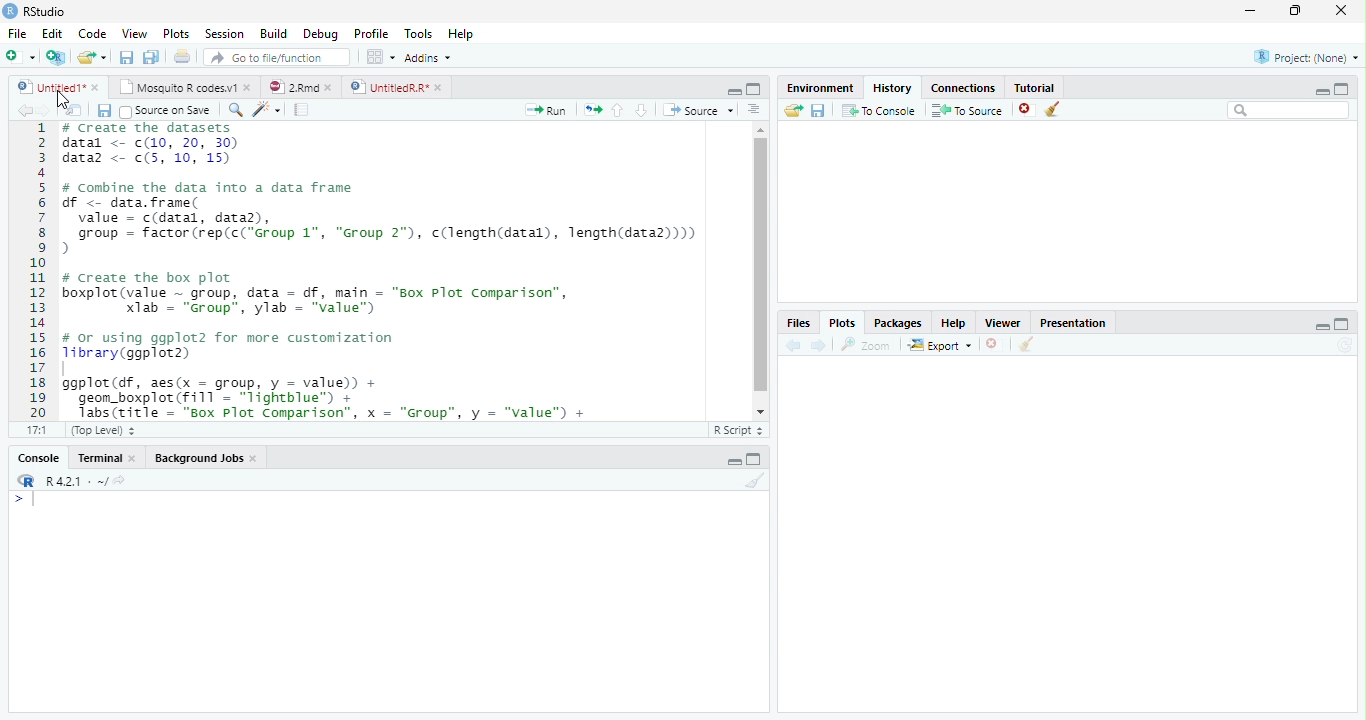  I want to click on Load history from an existing file, so click(793, 111).